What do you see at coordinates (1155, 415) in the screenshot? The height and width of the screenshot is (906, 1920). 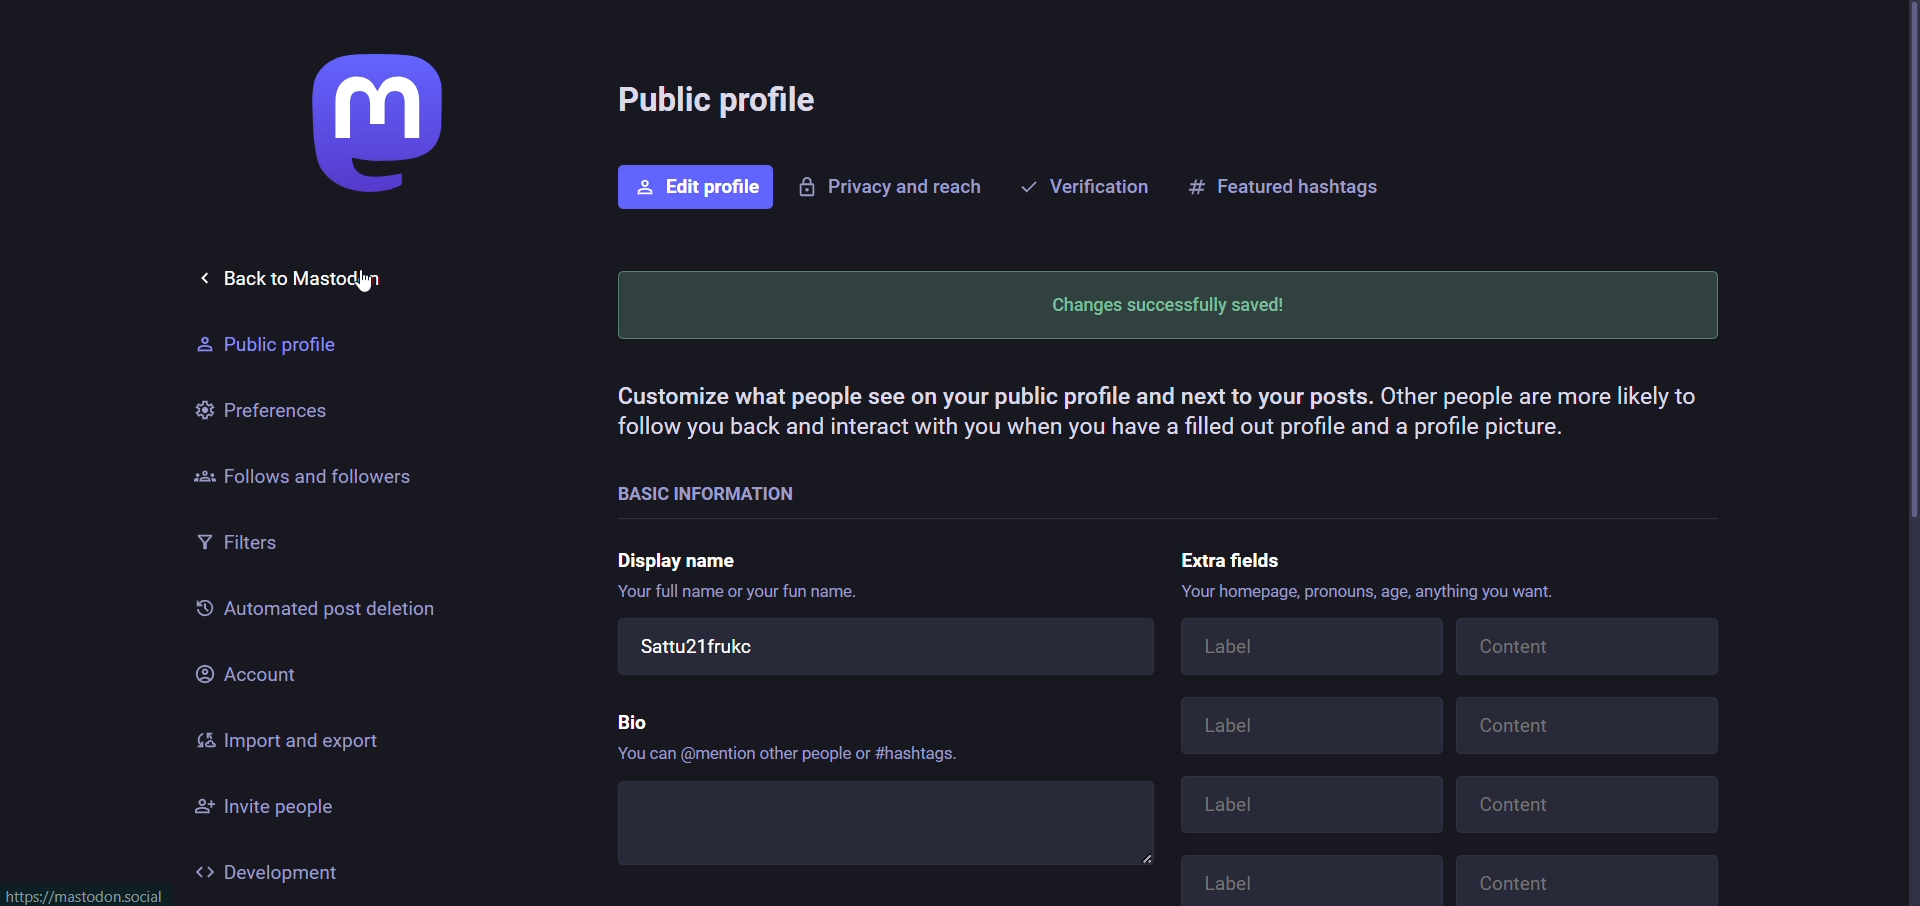 I see `Customize what people see on your public profile and next to your posts. Other people are more likely to
follow you back and interact with you when you have a filled out profile and a profile picture.` at bounding box center [1155, 415].